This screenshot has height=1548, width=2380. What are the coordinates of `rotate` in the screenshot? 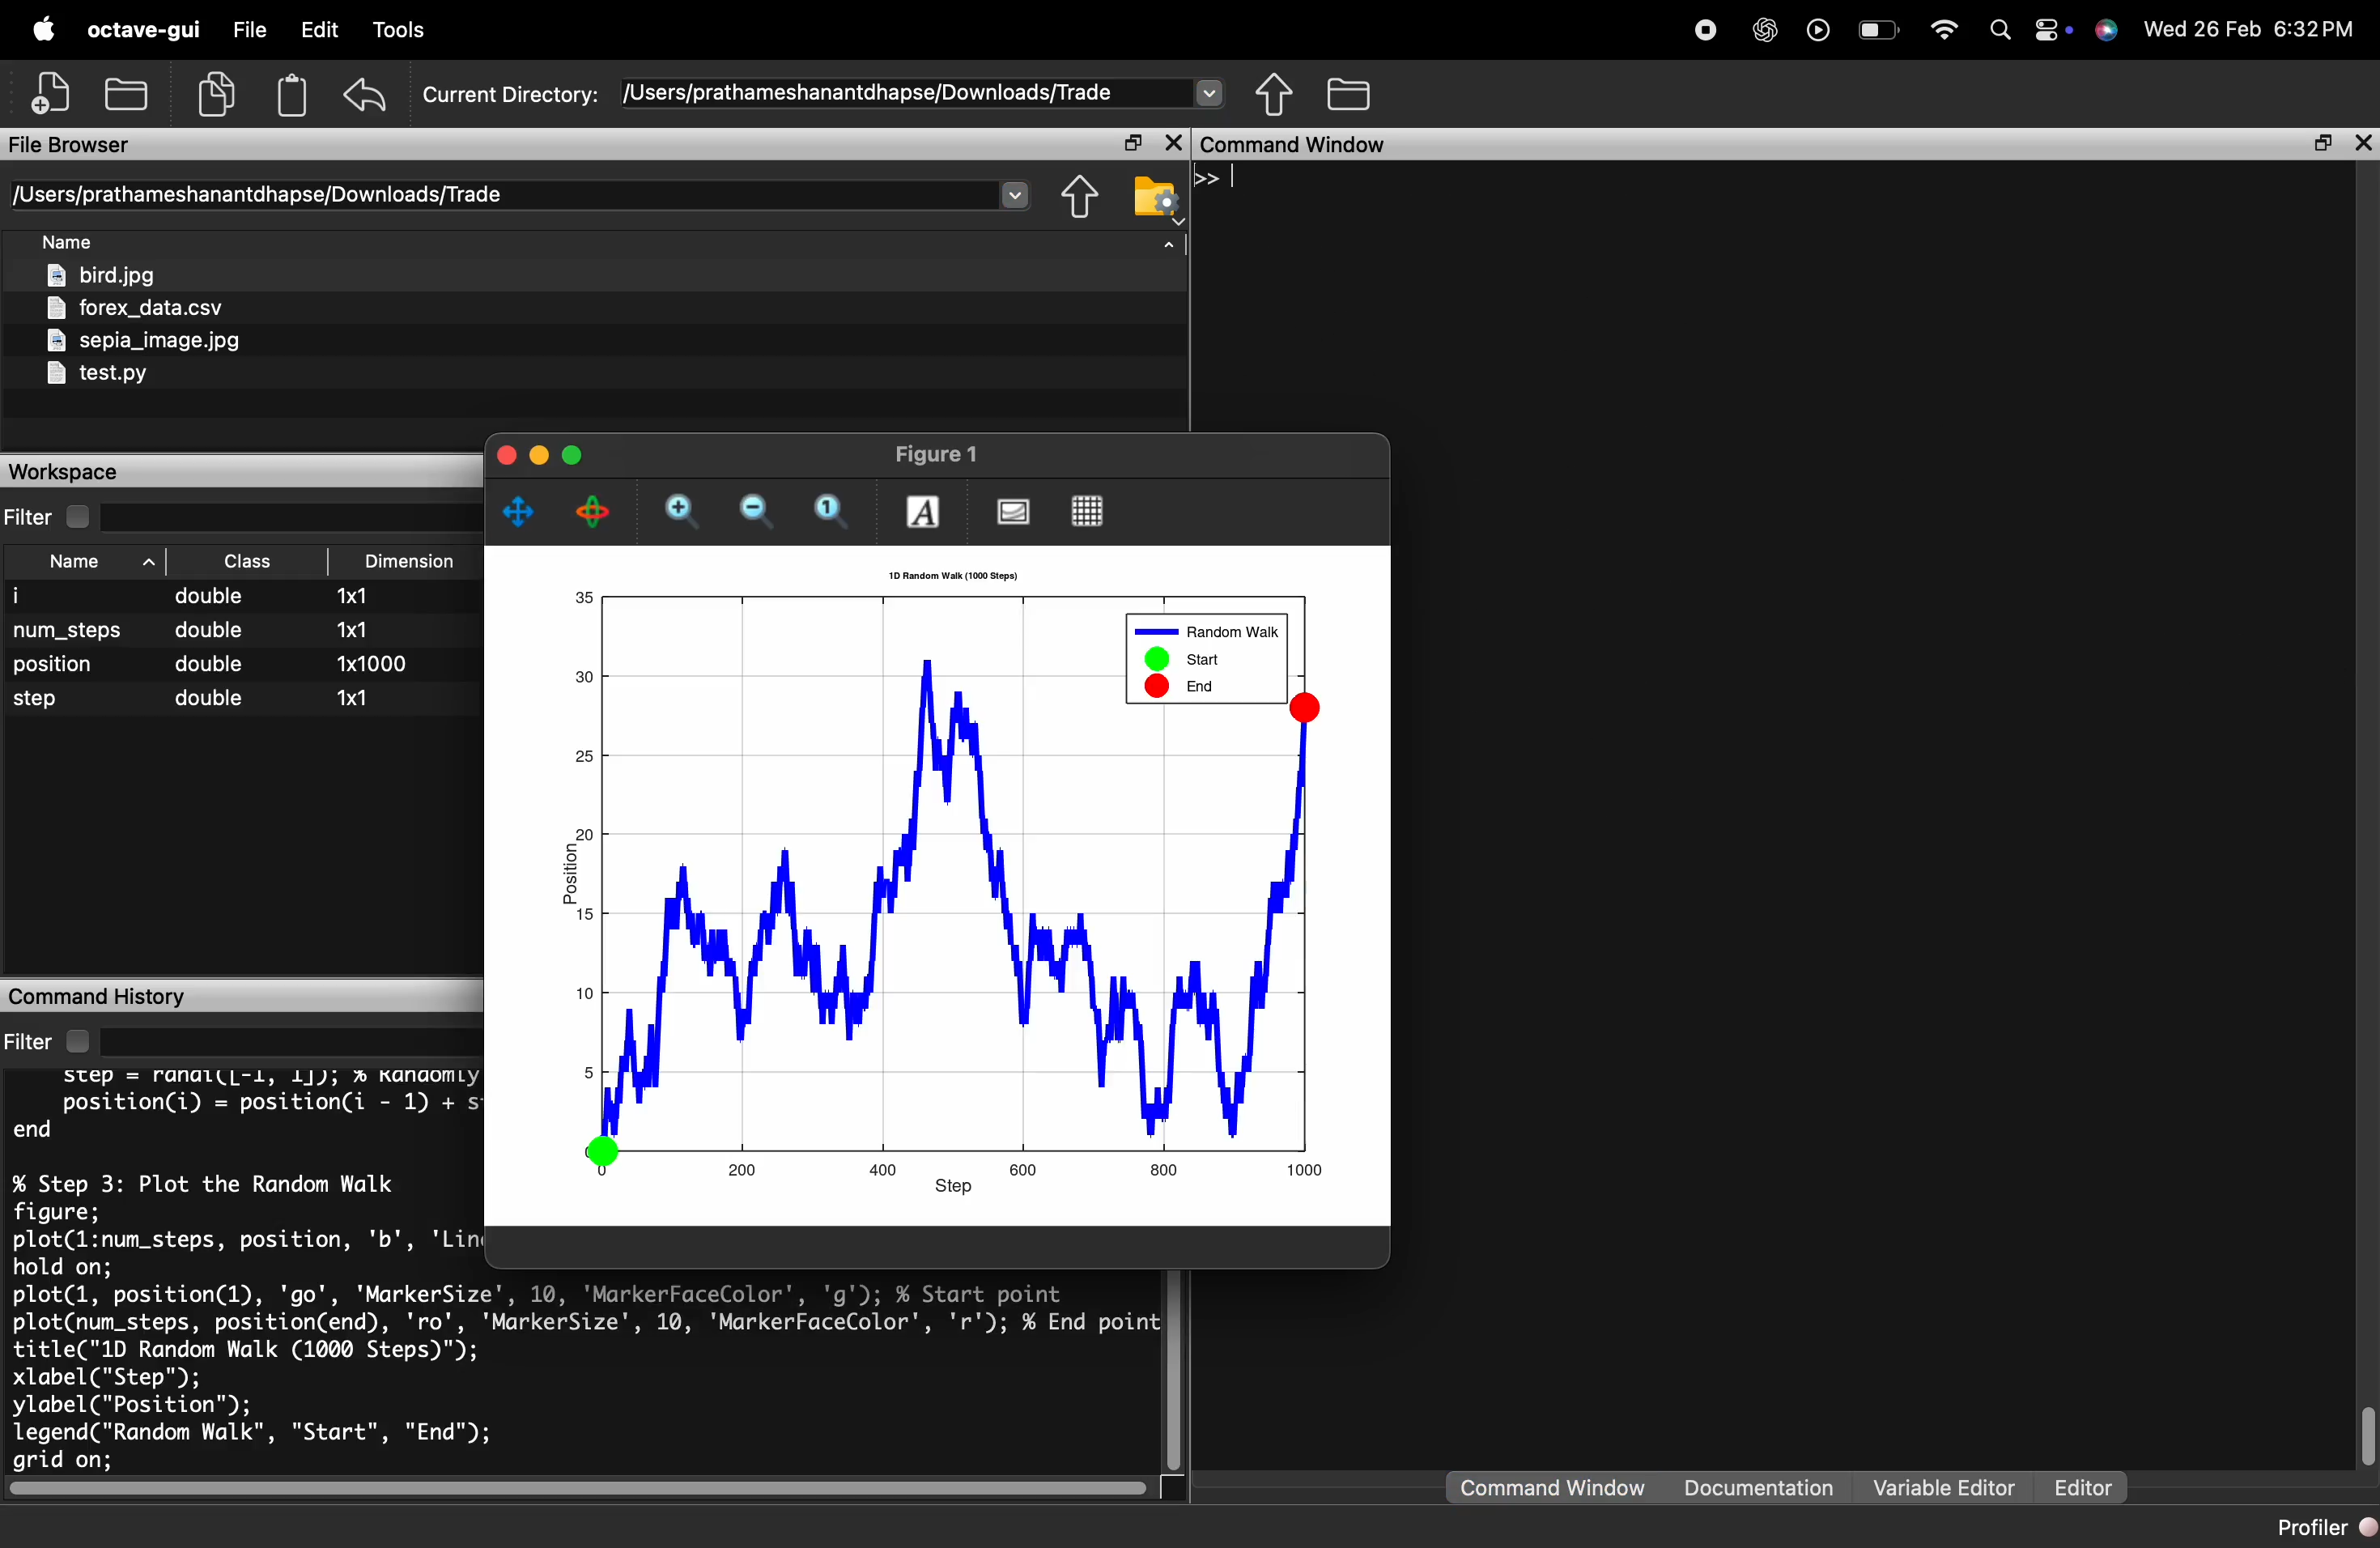 It's located at (596, 514).